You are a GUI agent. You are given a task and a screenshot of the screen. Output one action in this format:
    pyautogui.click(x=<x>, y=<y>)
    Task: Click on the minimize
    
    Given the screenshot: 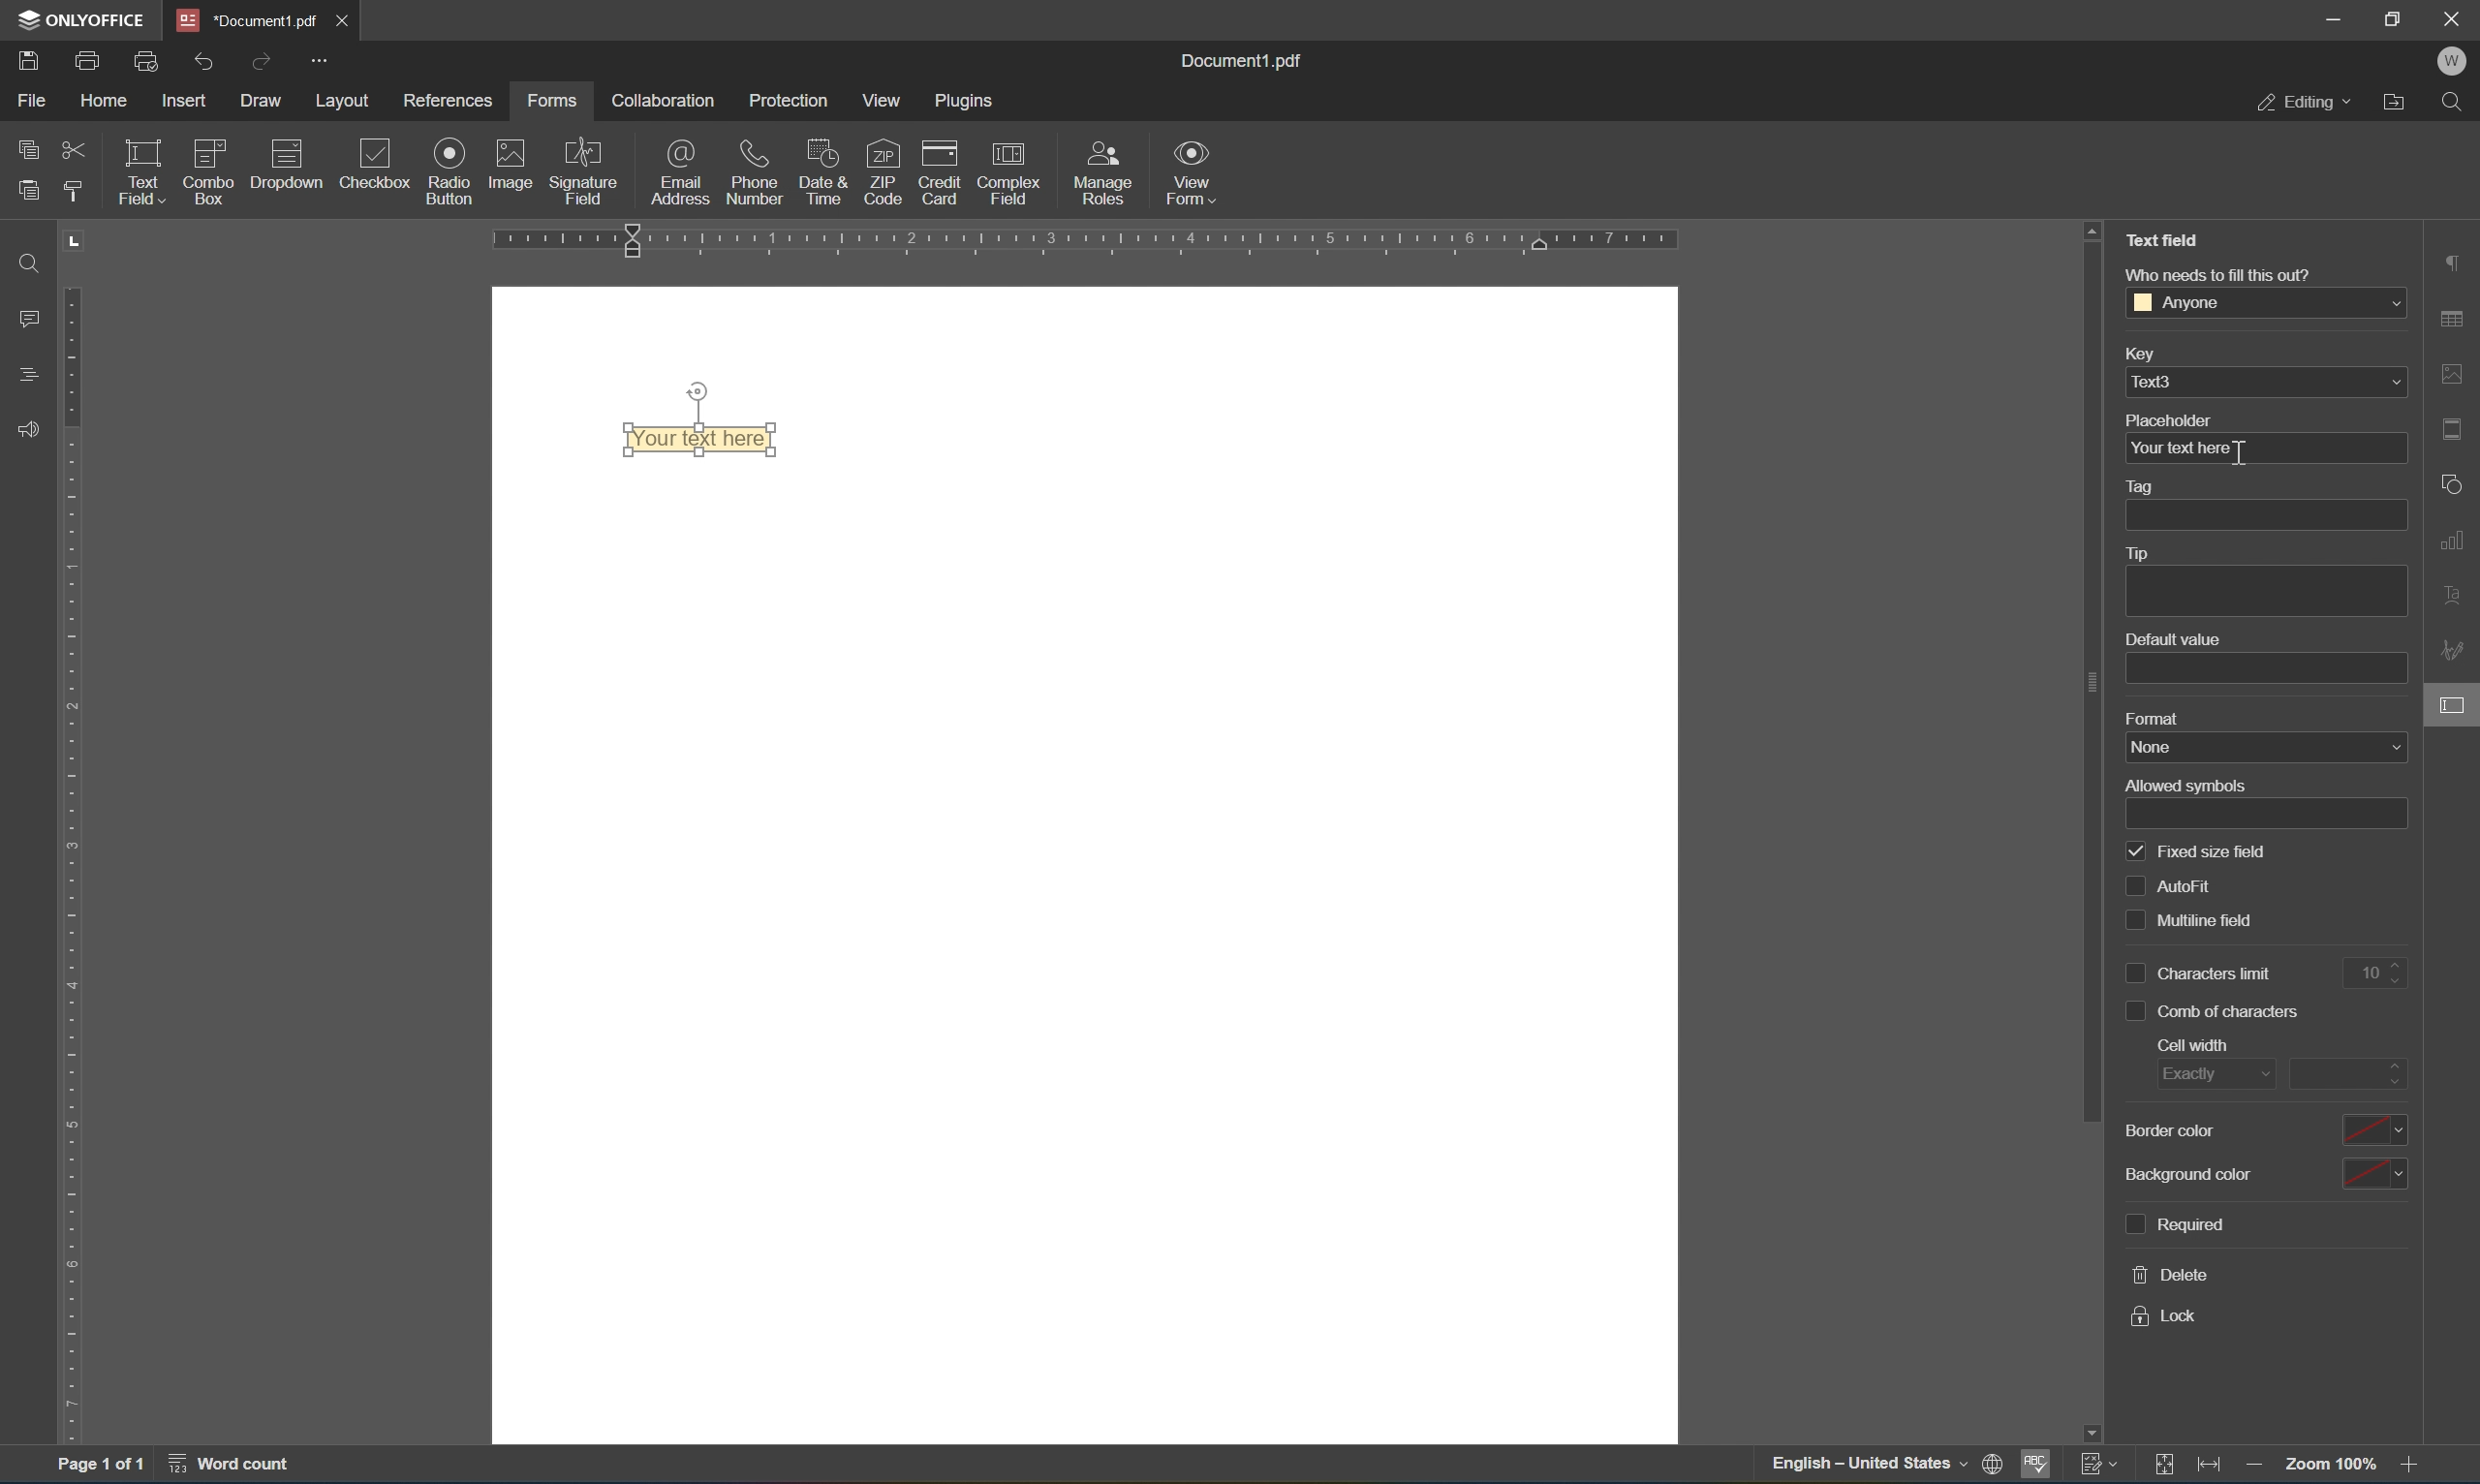 What is the action you would take?
    pyautogui.click(x=2331, y=17)
    